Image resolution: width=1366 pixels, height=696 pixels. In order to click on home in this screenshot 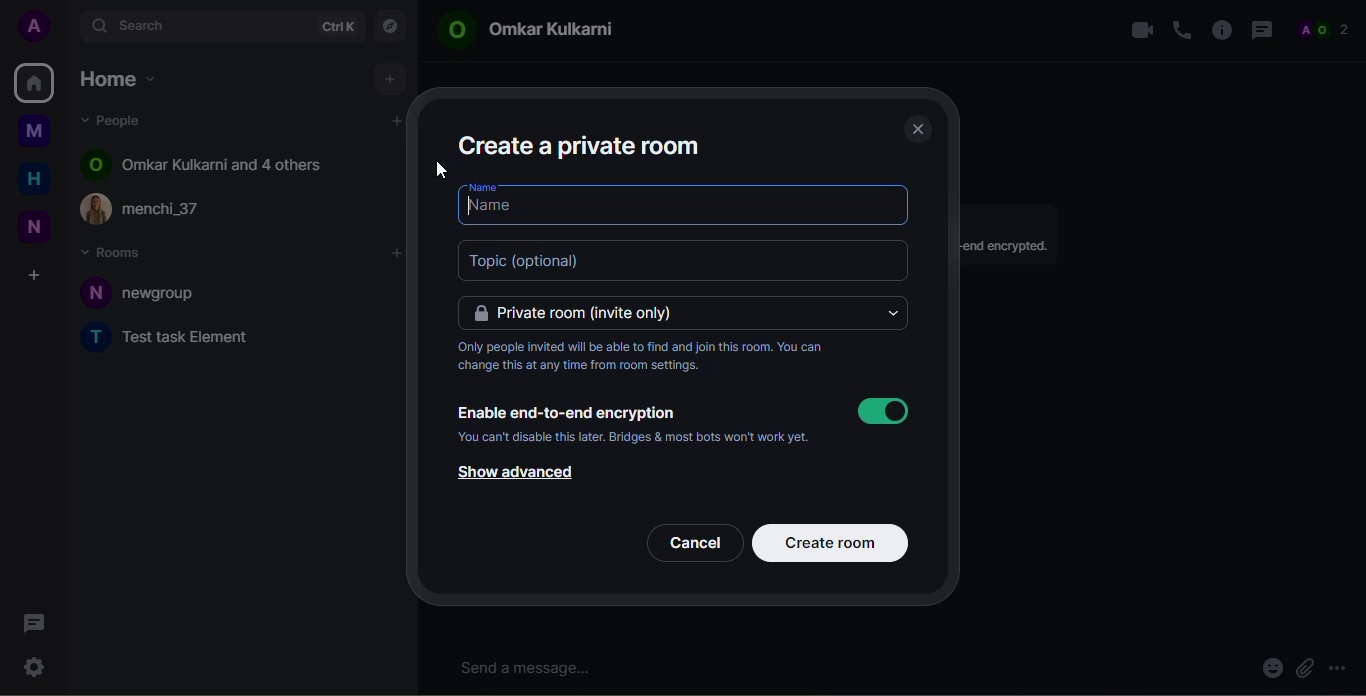, I will do `click(34, 81)`.